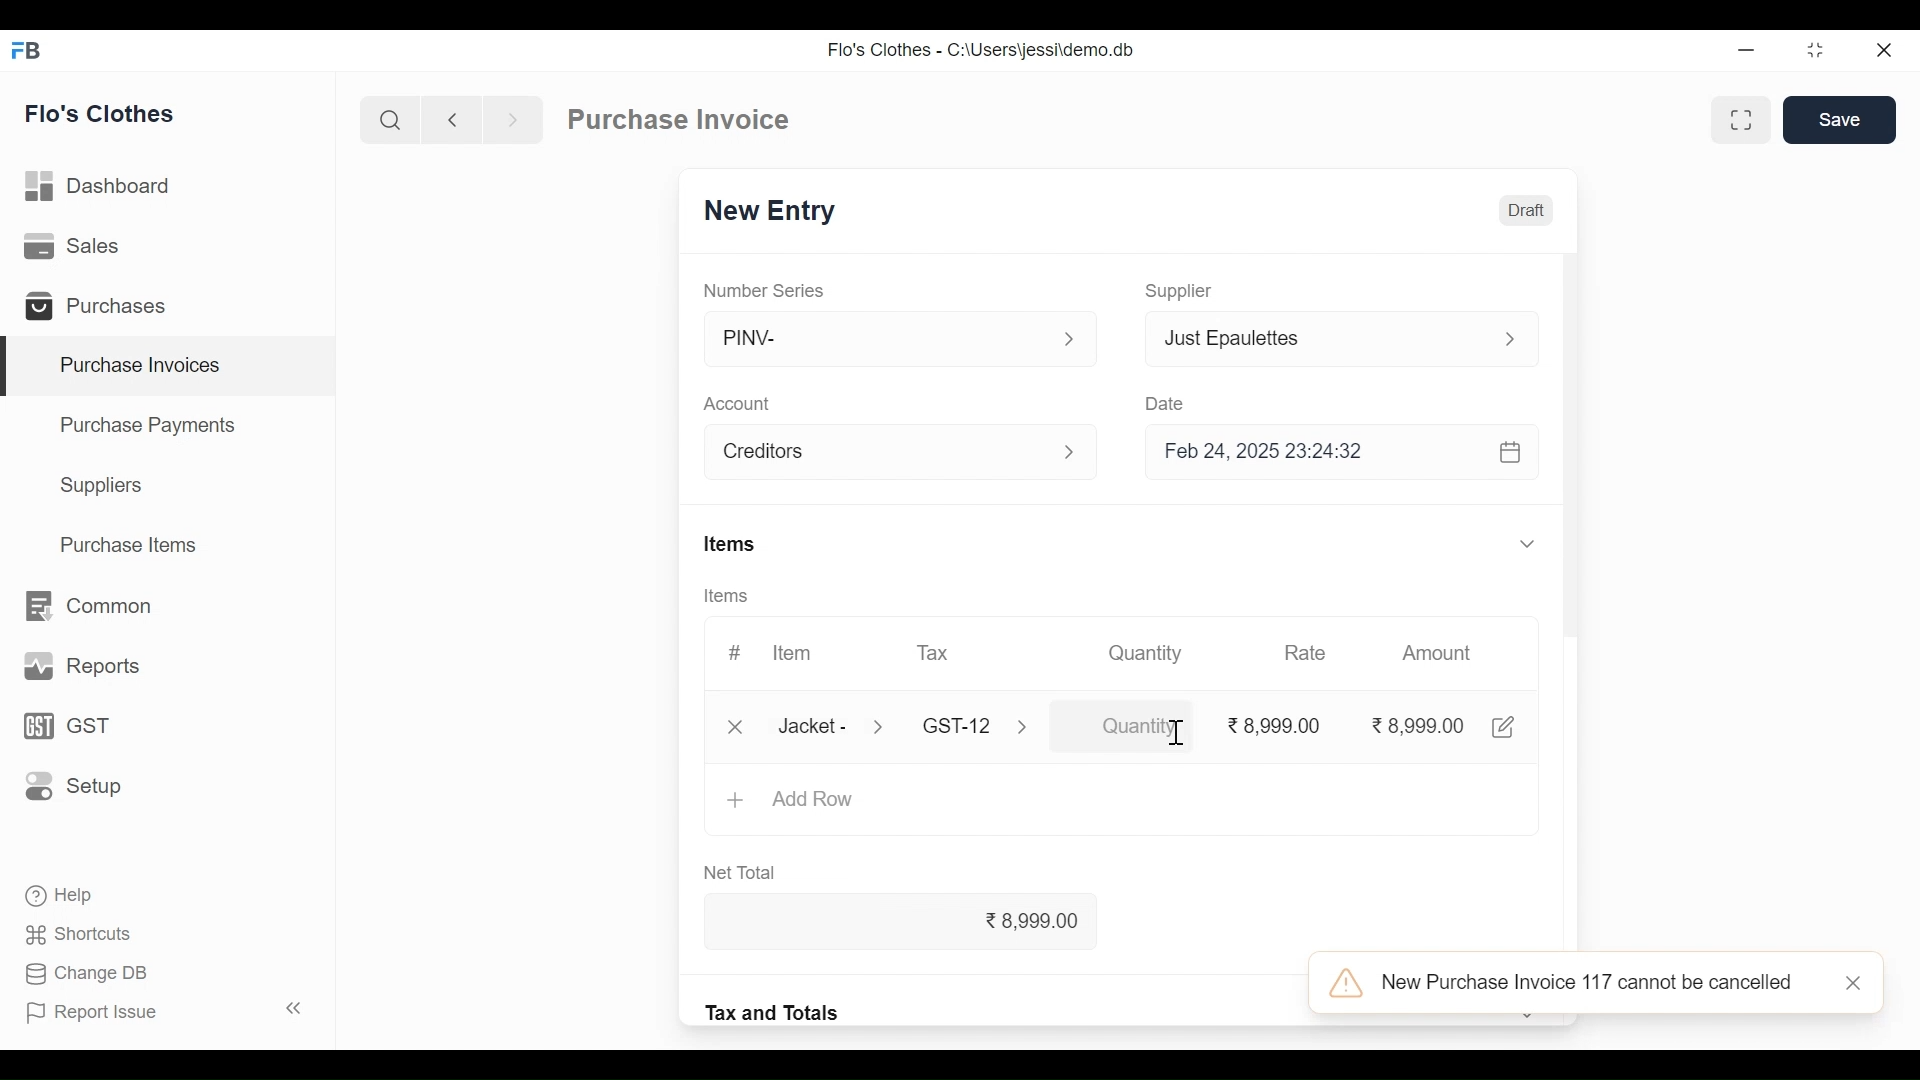 This screenshot has height=1080, width=1920. What do you see at coordinates (1737, 122) in the screenshot?
I see `Toggle between form and full width` at bounding box center [1737, 122].